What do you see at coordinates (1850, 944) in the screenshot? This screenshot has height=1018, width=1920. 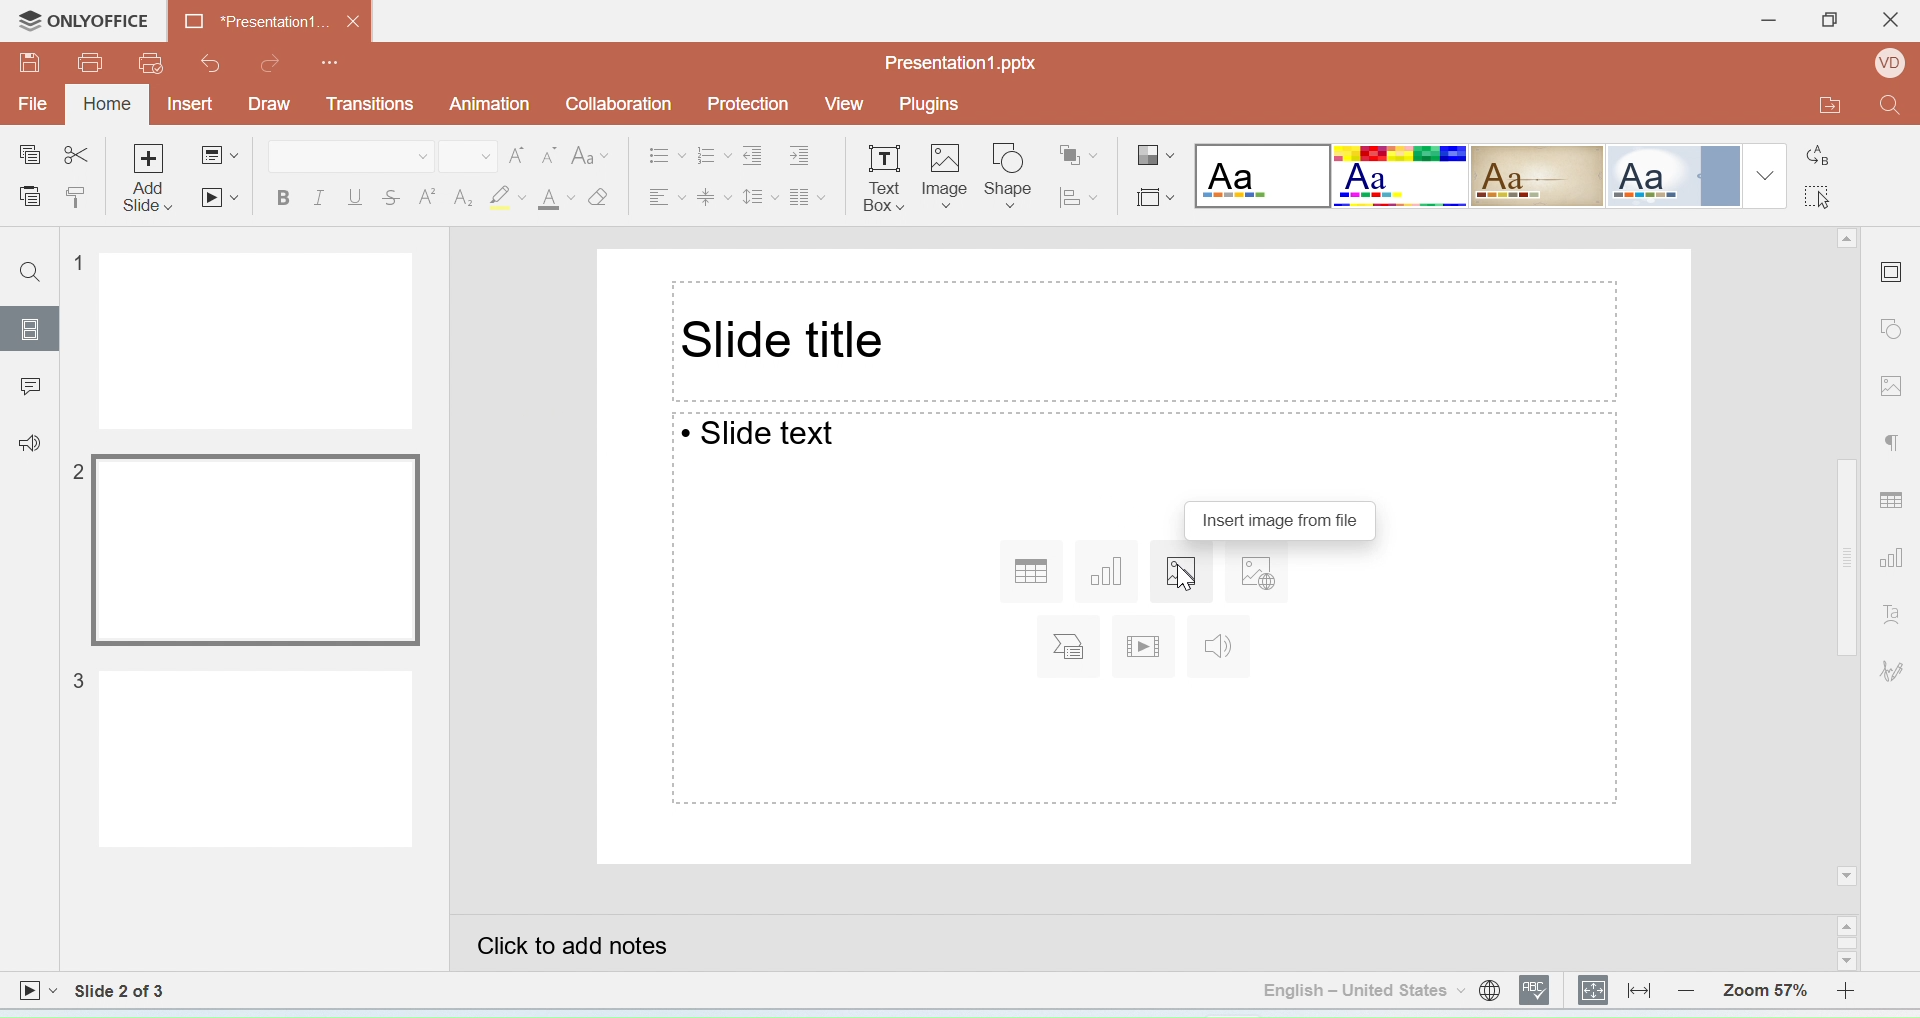 I see `Scroll bar` at bounding box center [1850, 944].